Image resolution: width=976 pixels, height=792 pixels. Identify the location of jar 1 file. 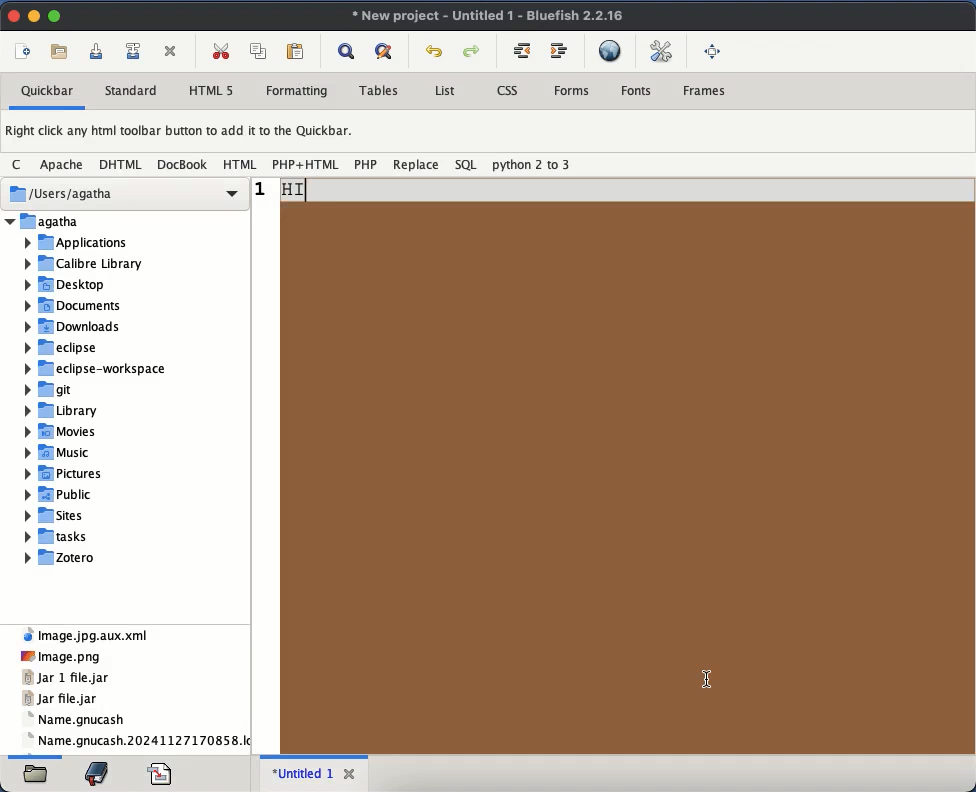
(68, 677).